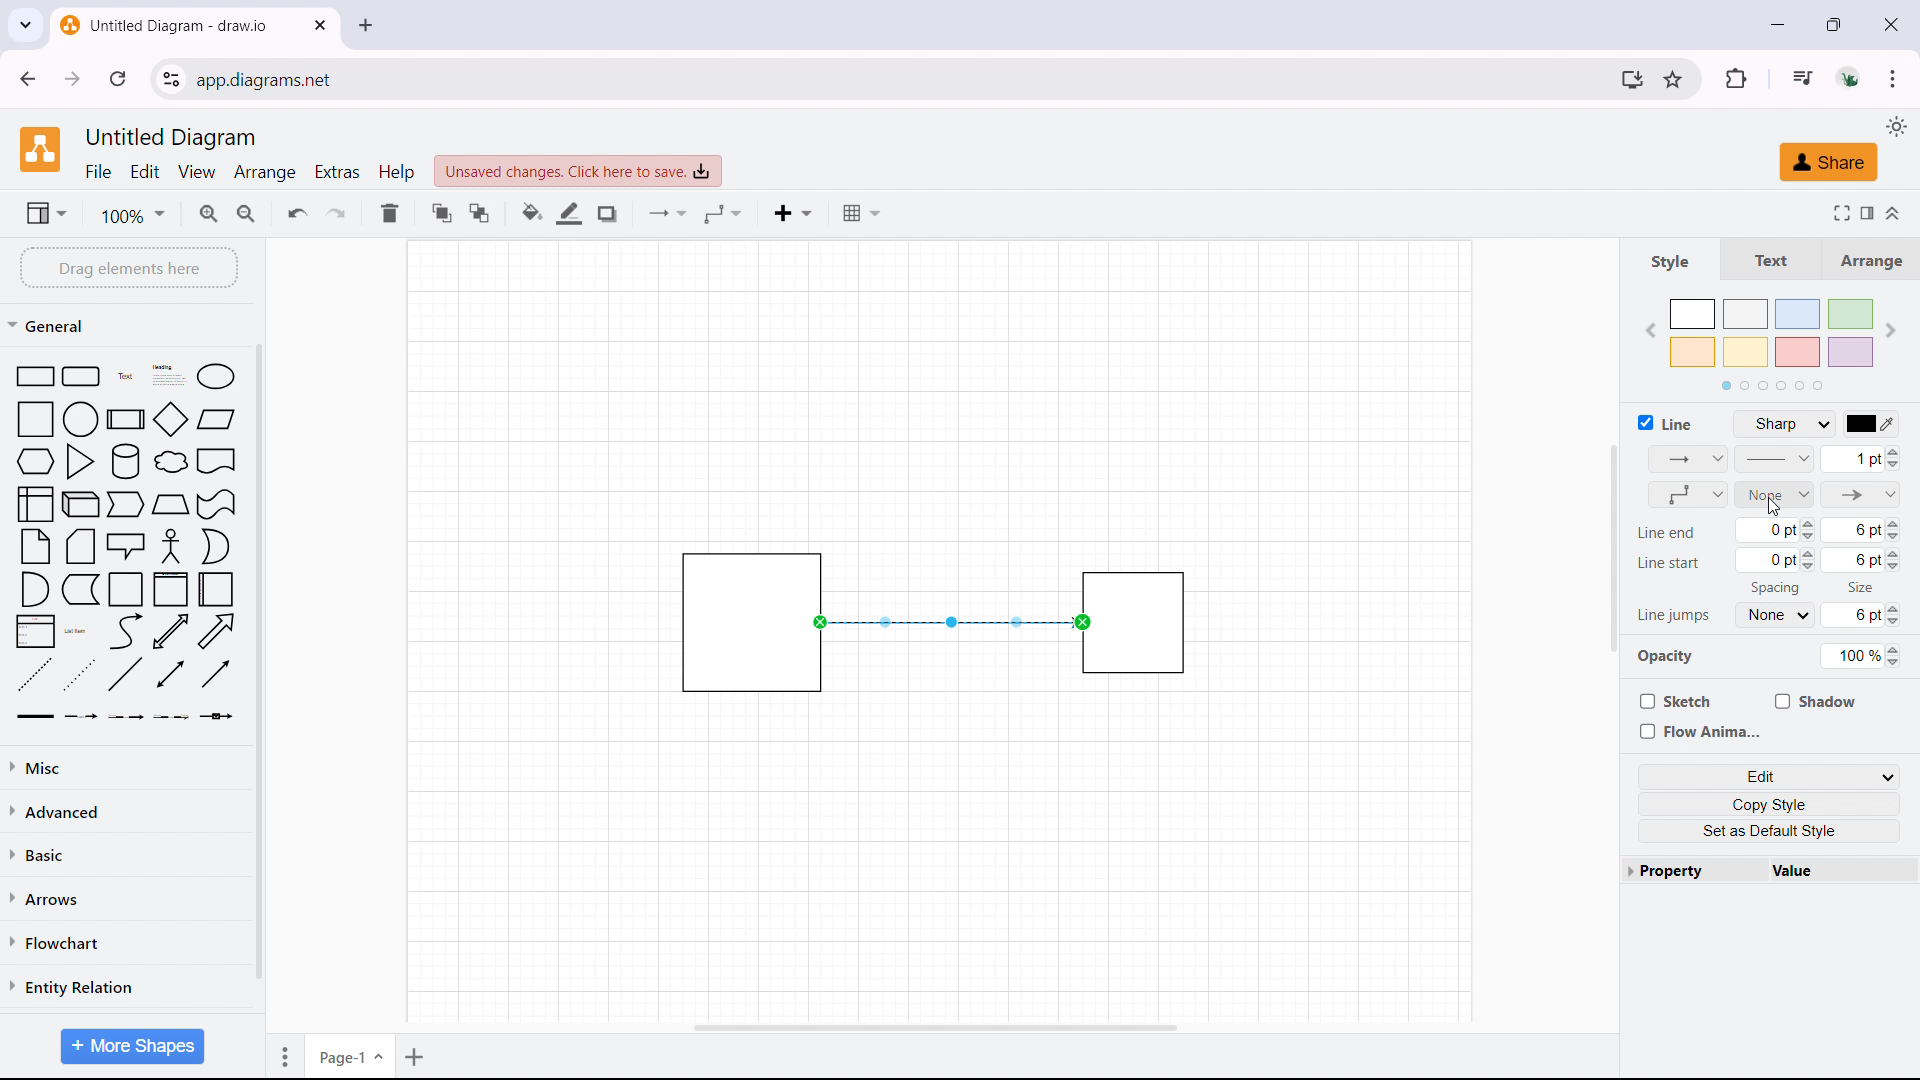 Image resolution: width=1920 pixels, height=1080 pixels. I want to click on property, so click(1694, 869).